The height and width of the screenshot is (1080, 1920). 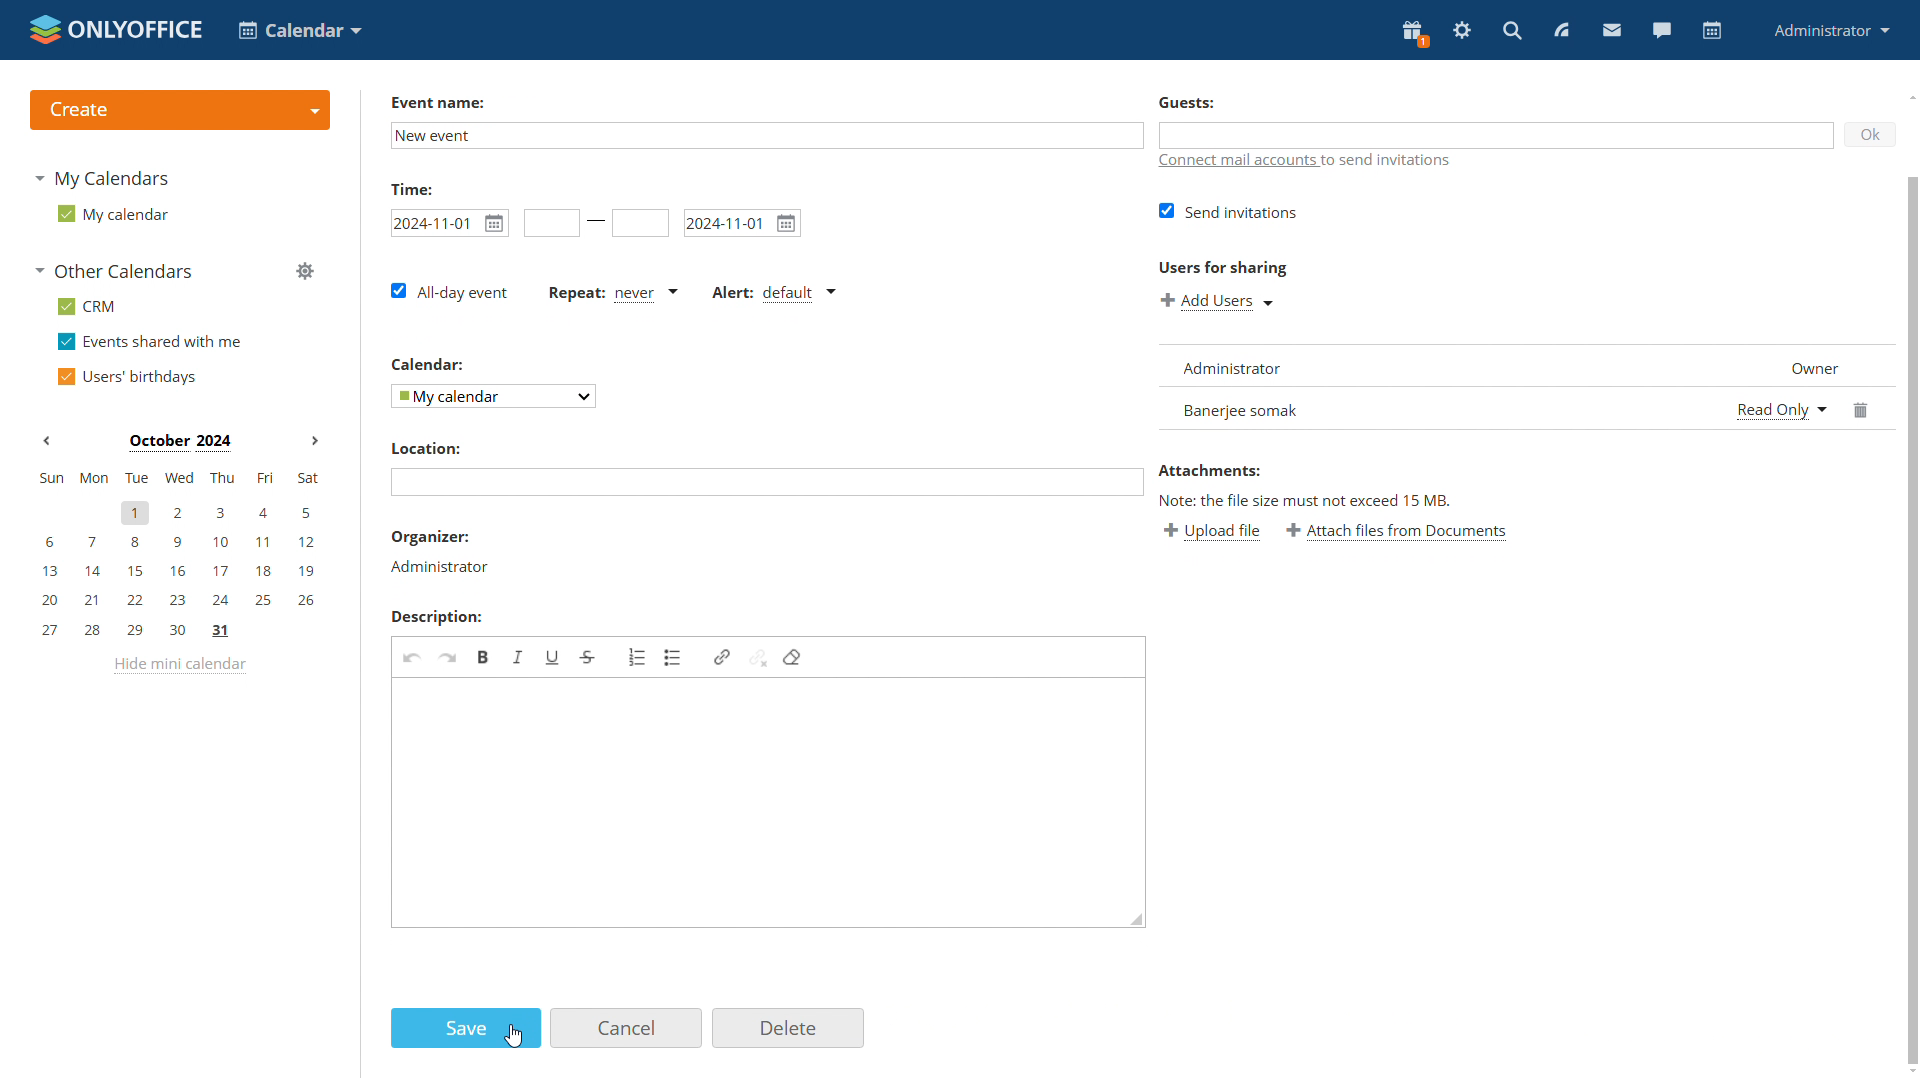 I want to click on Guests, so click(x=1186, y=101).